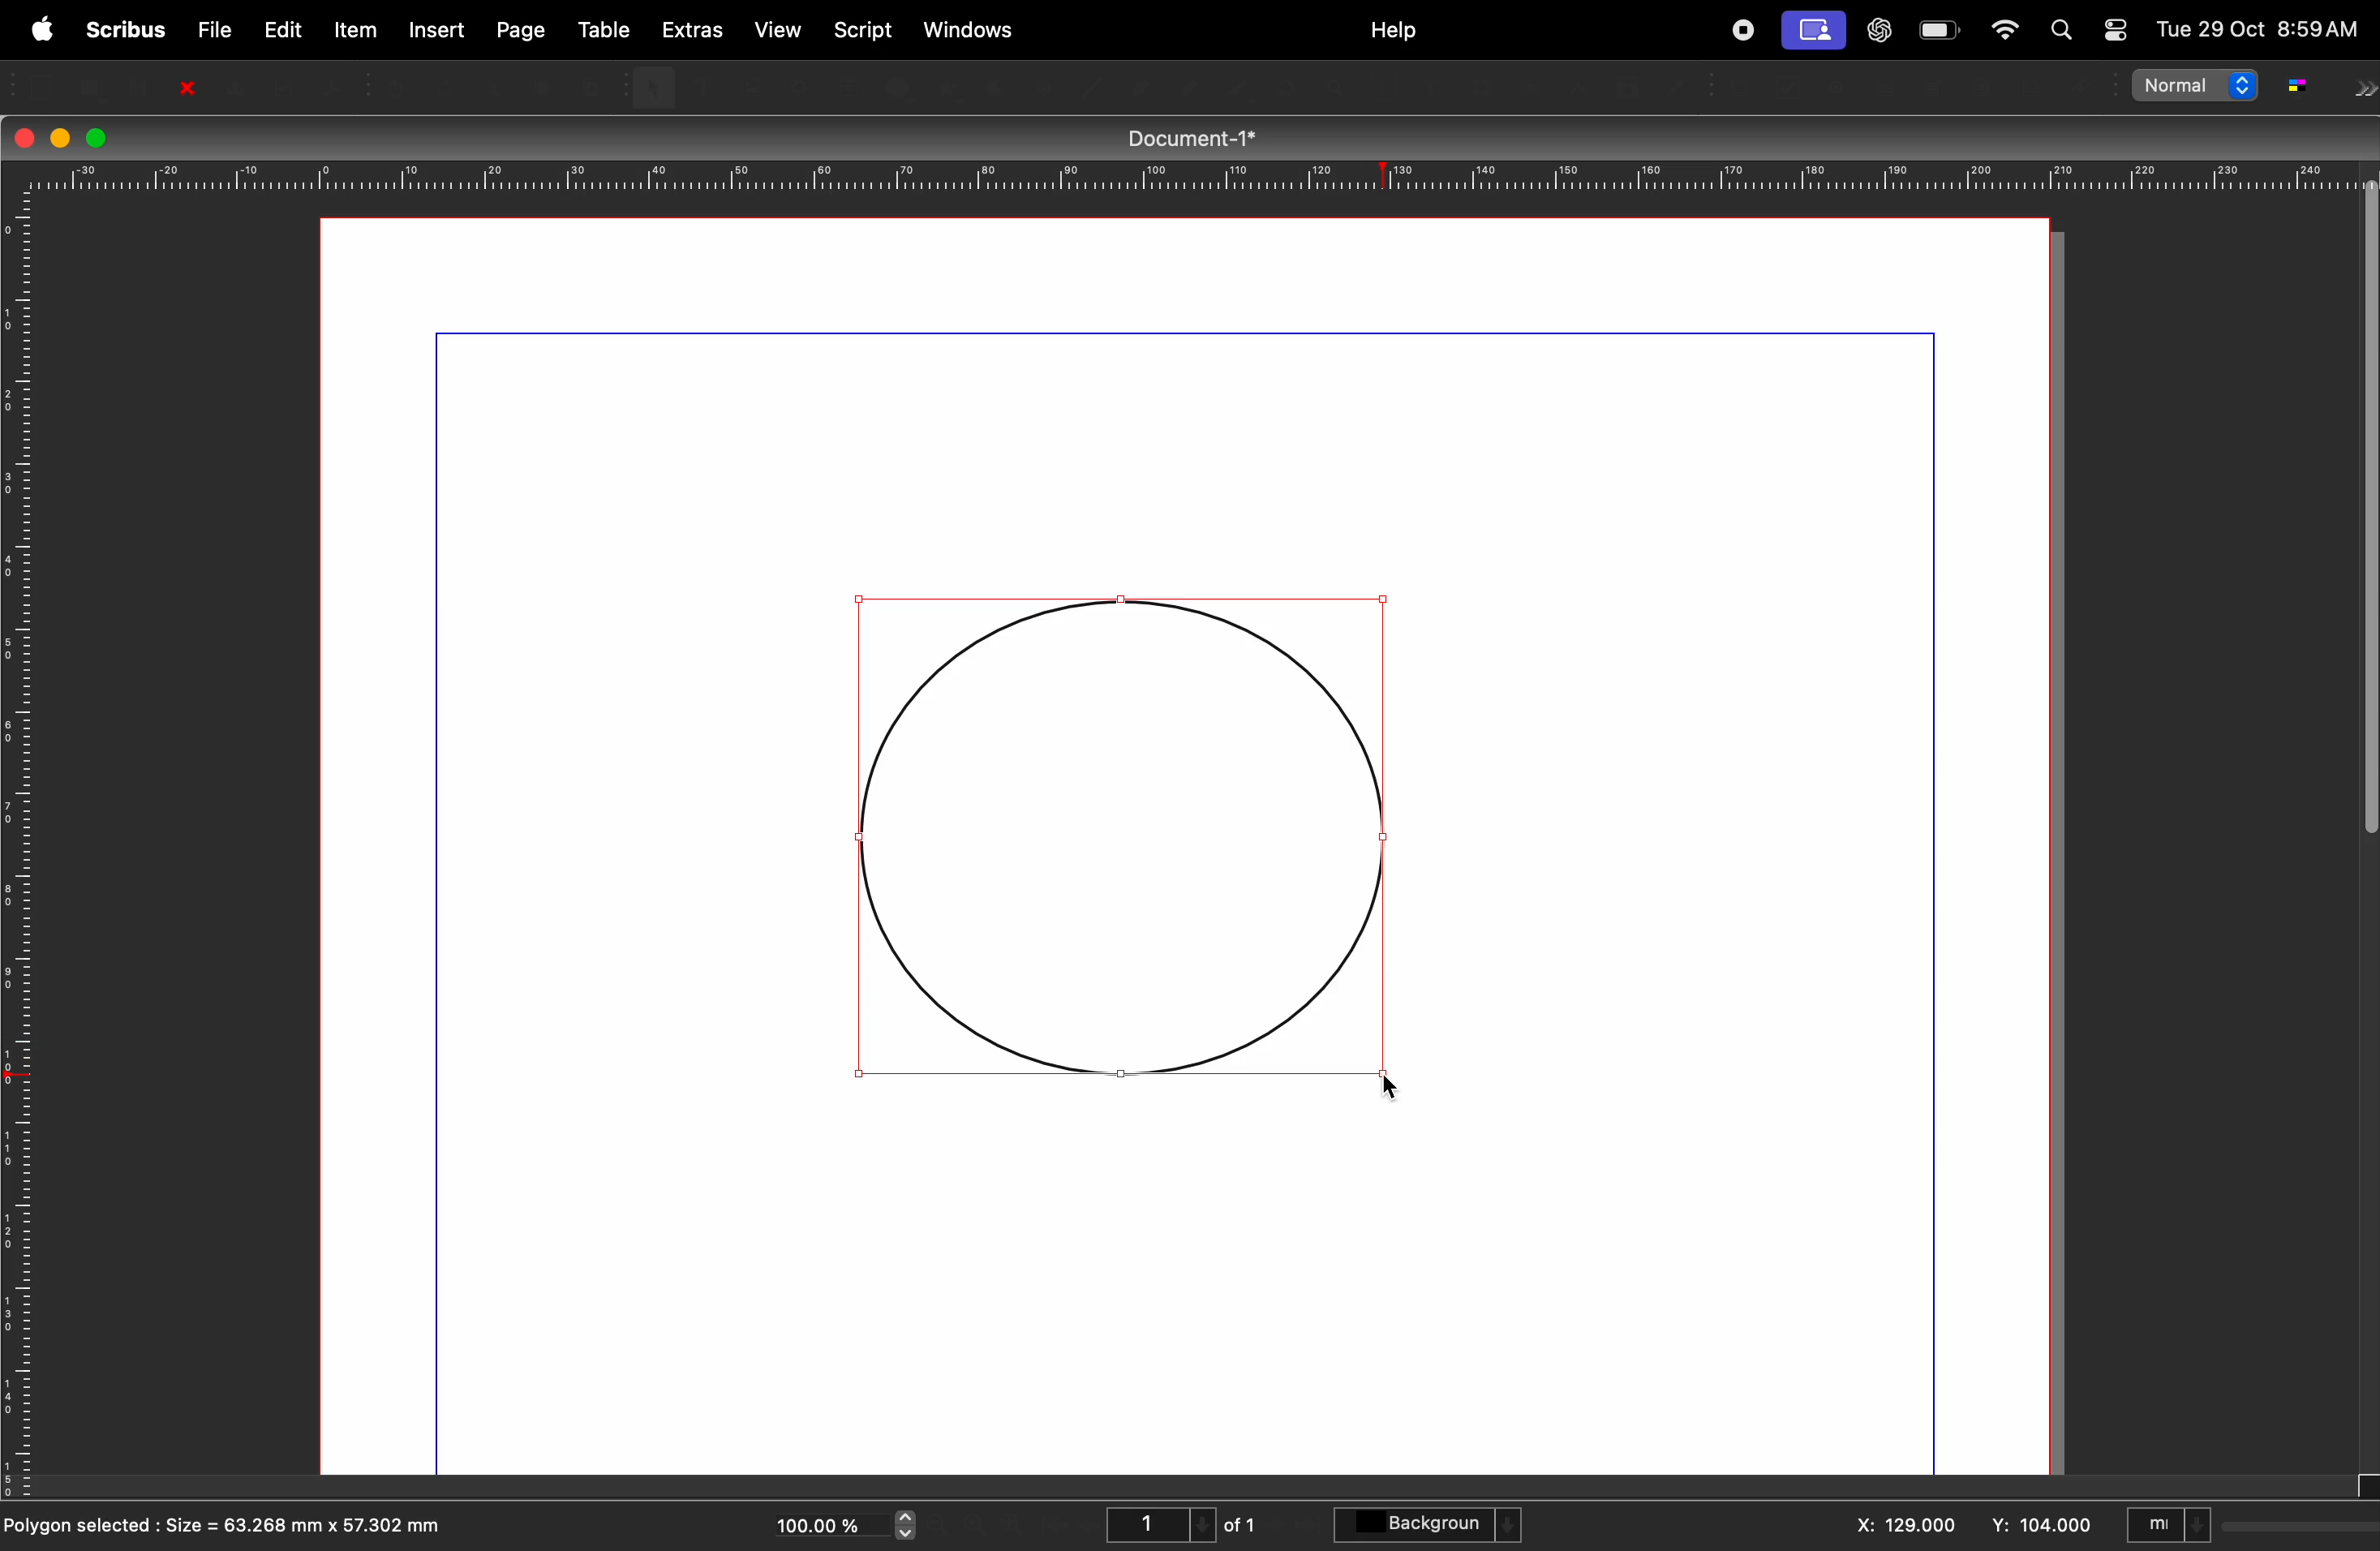  What do you see at coordinates (2257, 31) in the screenshot?
I see `Tue 29 Oct 8:59AM` at bounding box center [2257, 31].